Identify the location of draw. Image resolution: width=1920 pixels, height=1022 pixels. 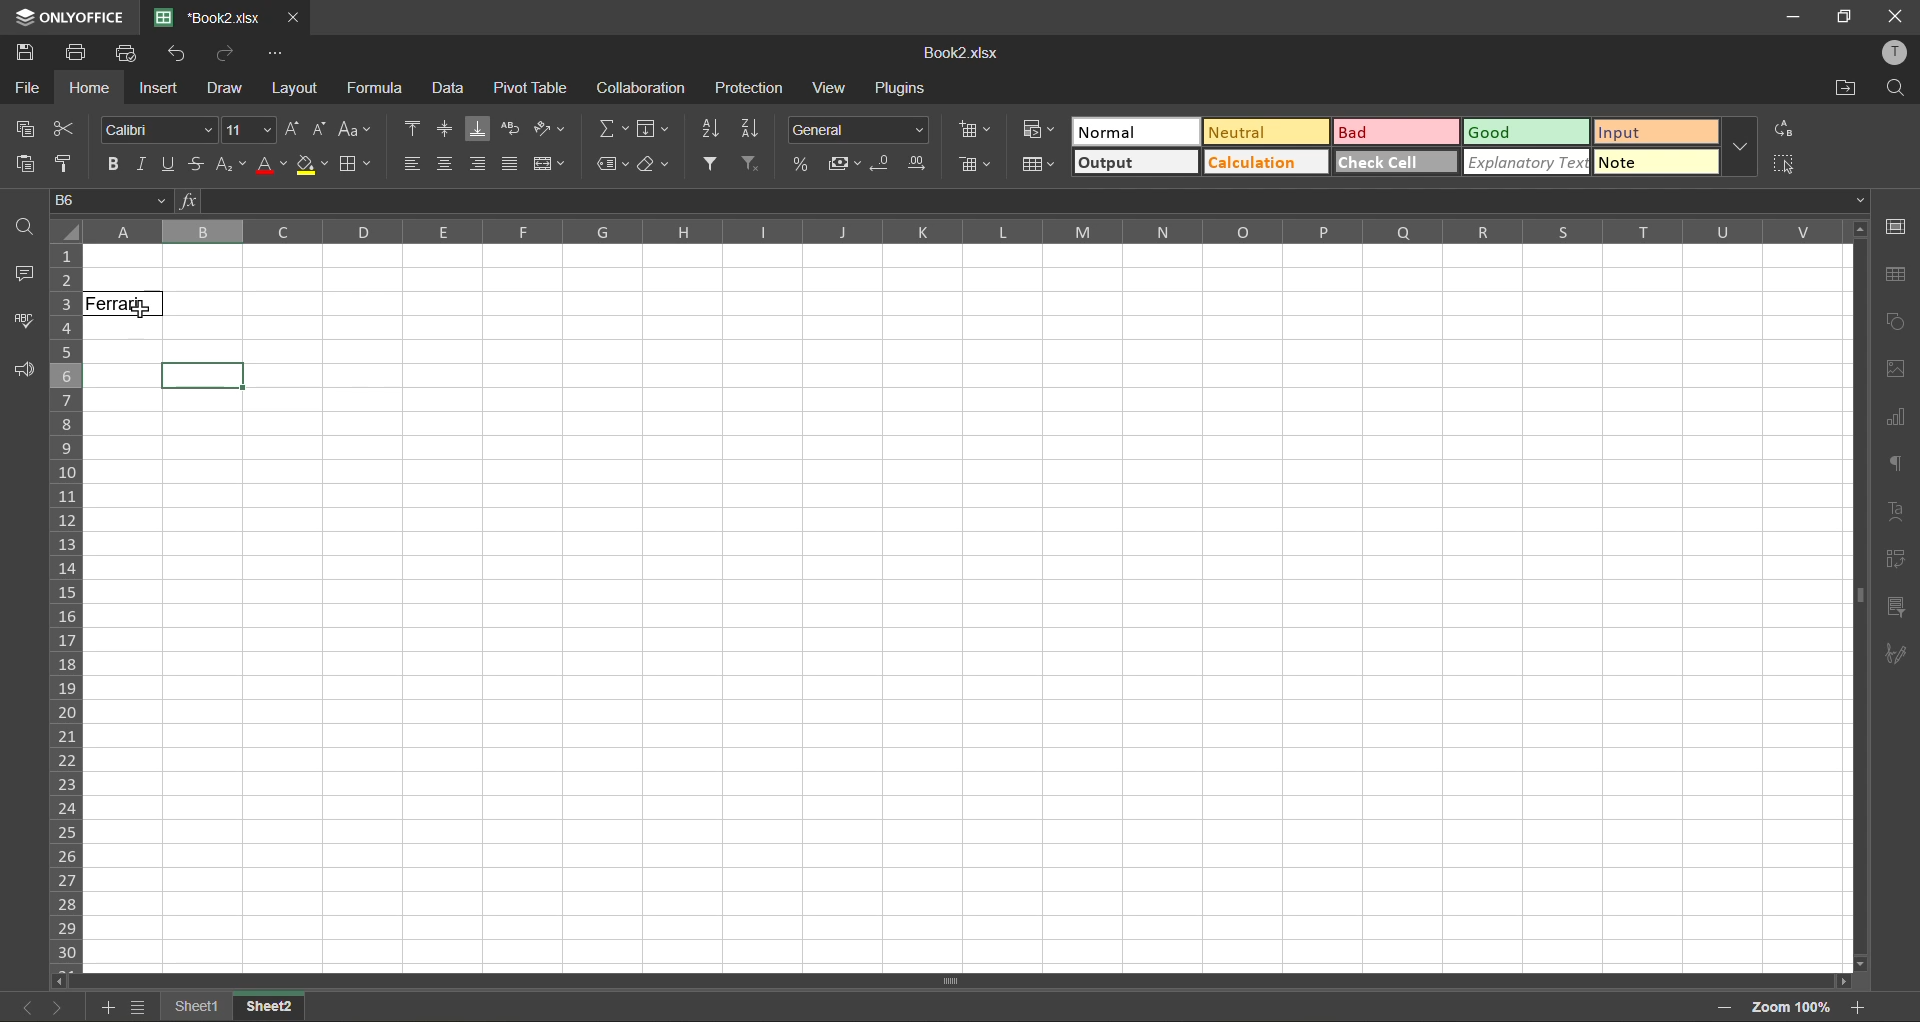
(224, 88).